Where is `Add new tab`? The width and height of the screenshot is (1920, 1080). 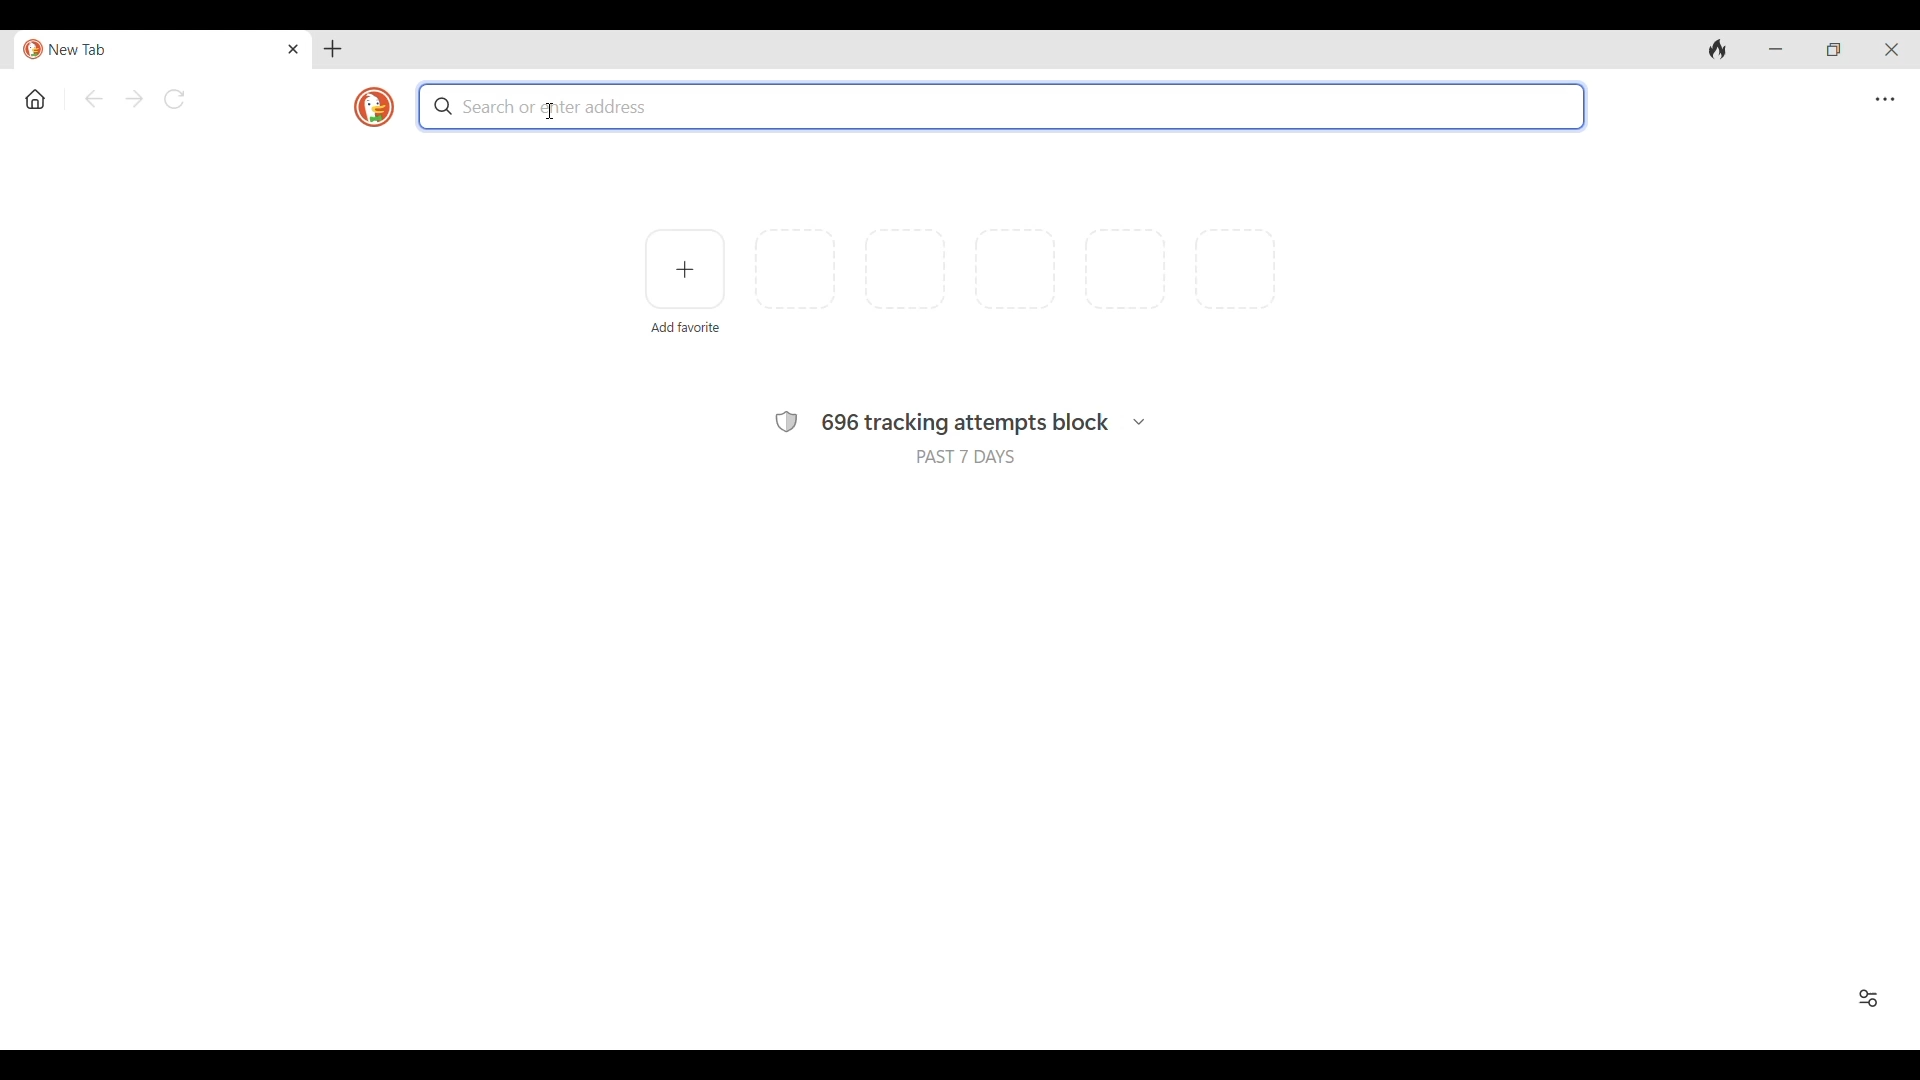 Add new tab is located at coordinates (333, 49).